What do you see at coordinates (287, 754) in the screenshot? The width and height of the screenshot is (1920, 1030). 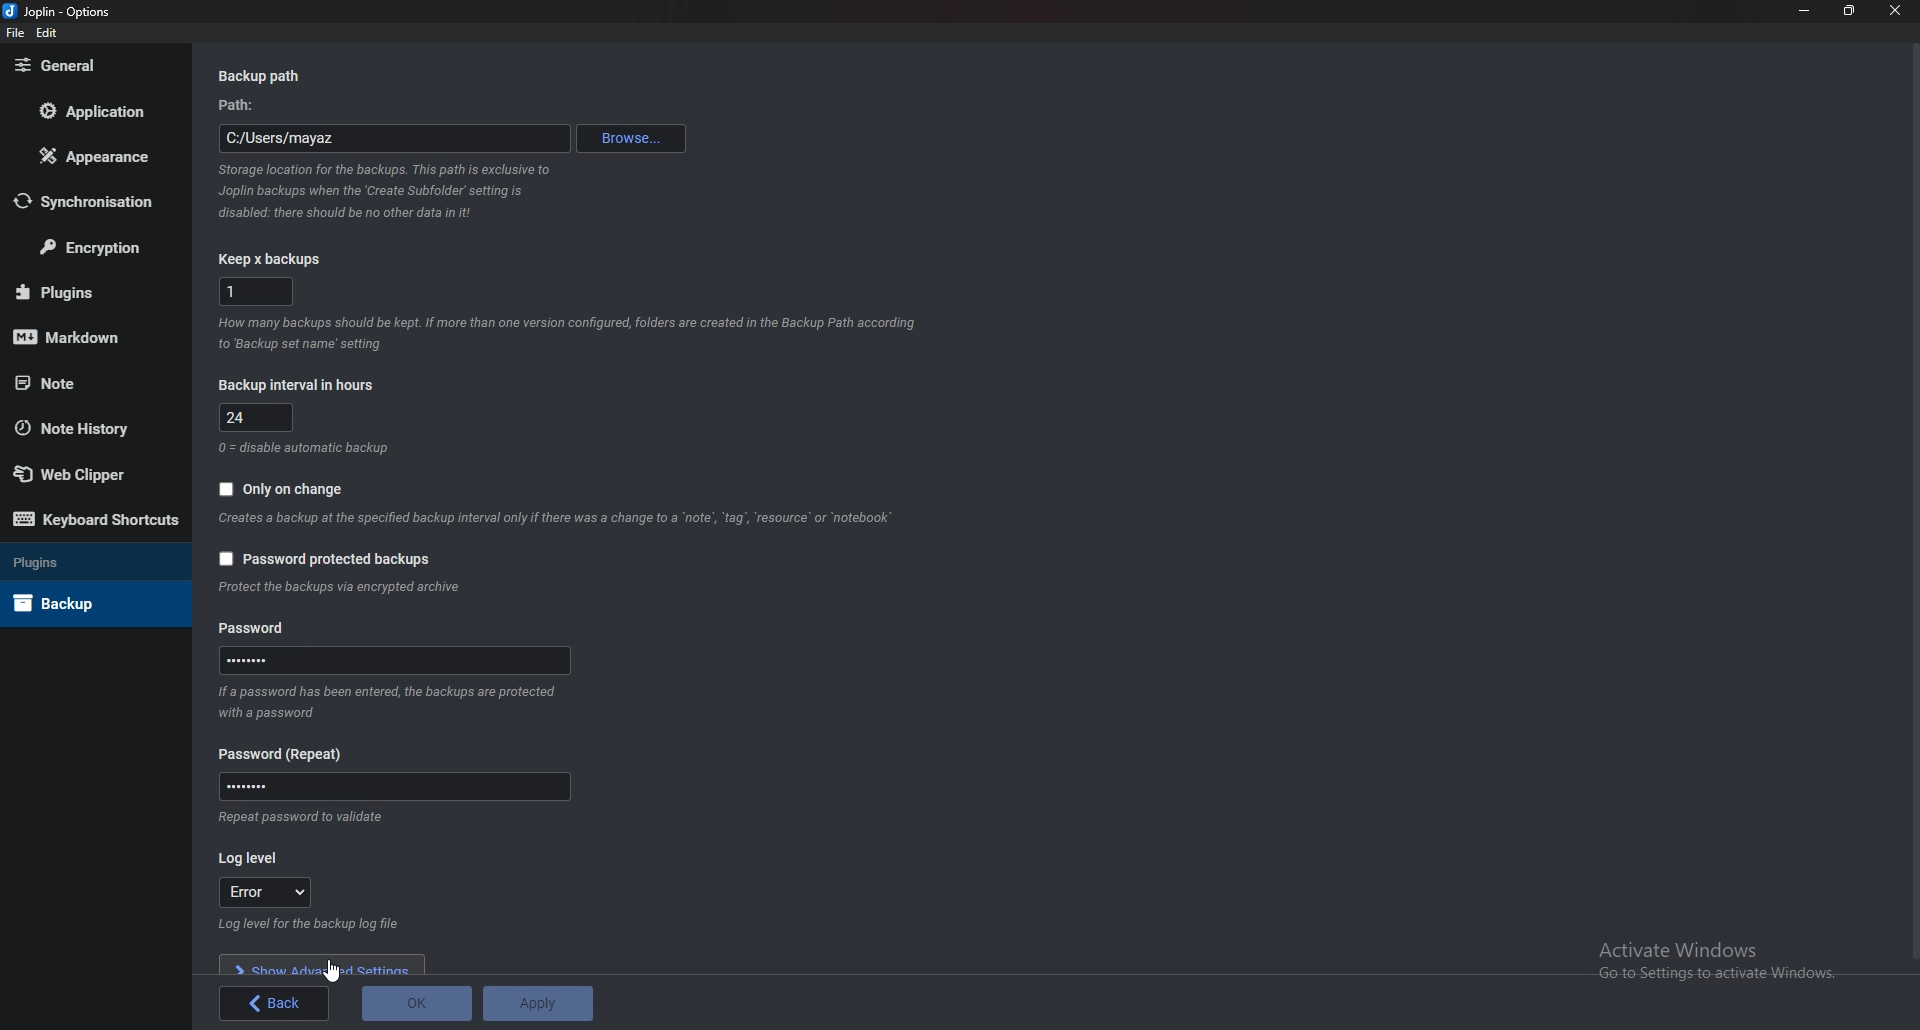 I see `password` at bounding box center [287, 754].